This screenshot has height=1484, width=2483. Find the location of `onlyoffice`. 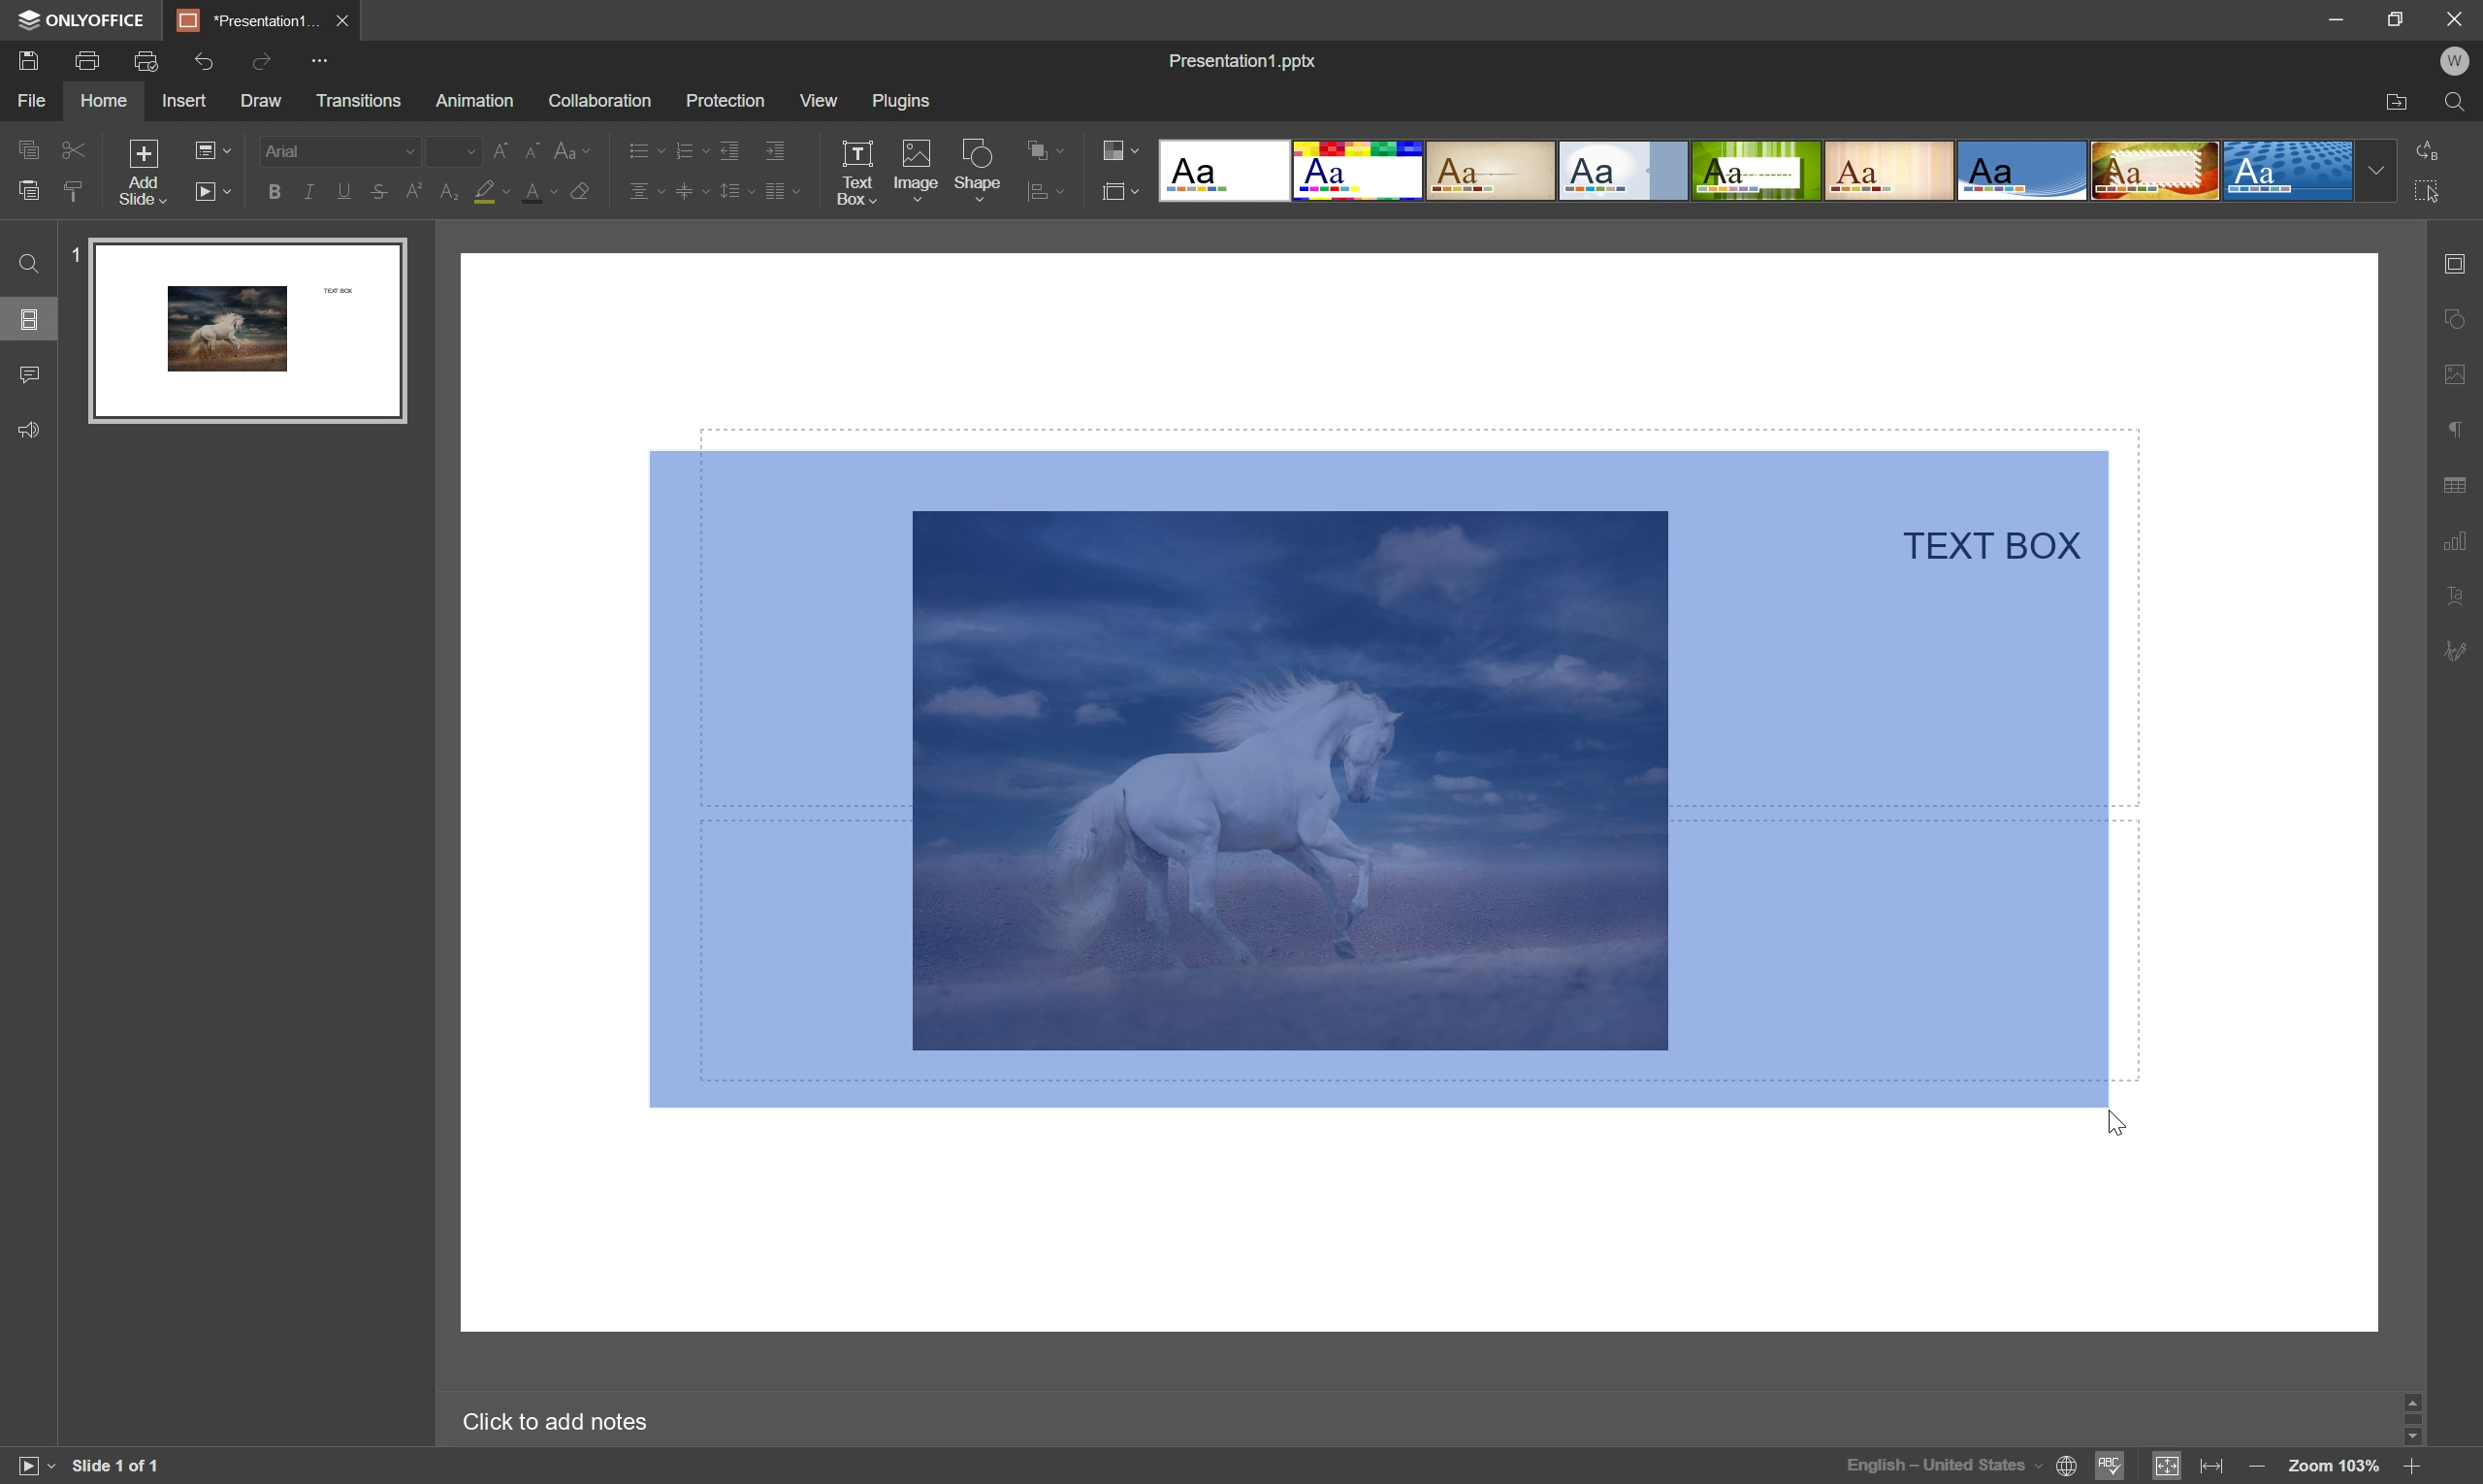

onlyoffice is located at coordinates (84, 20).